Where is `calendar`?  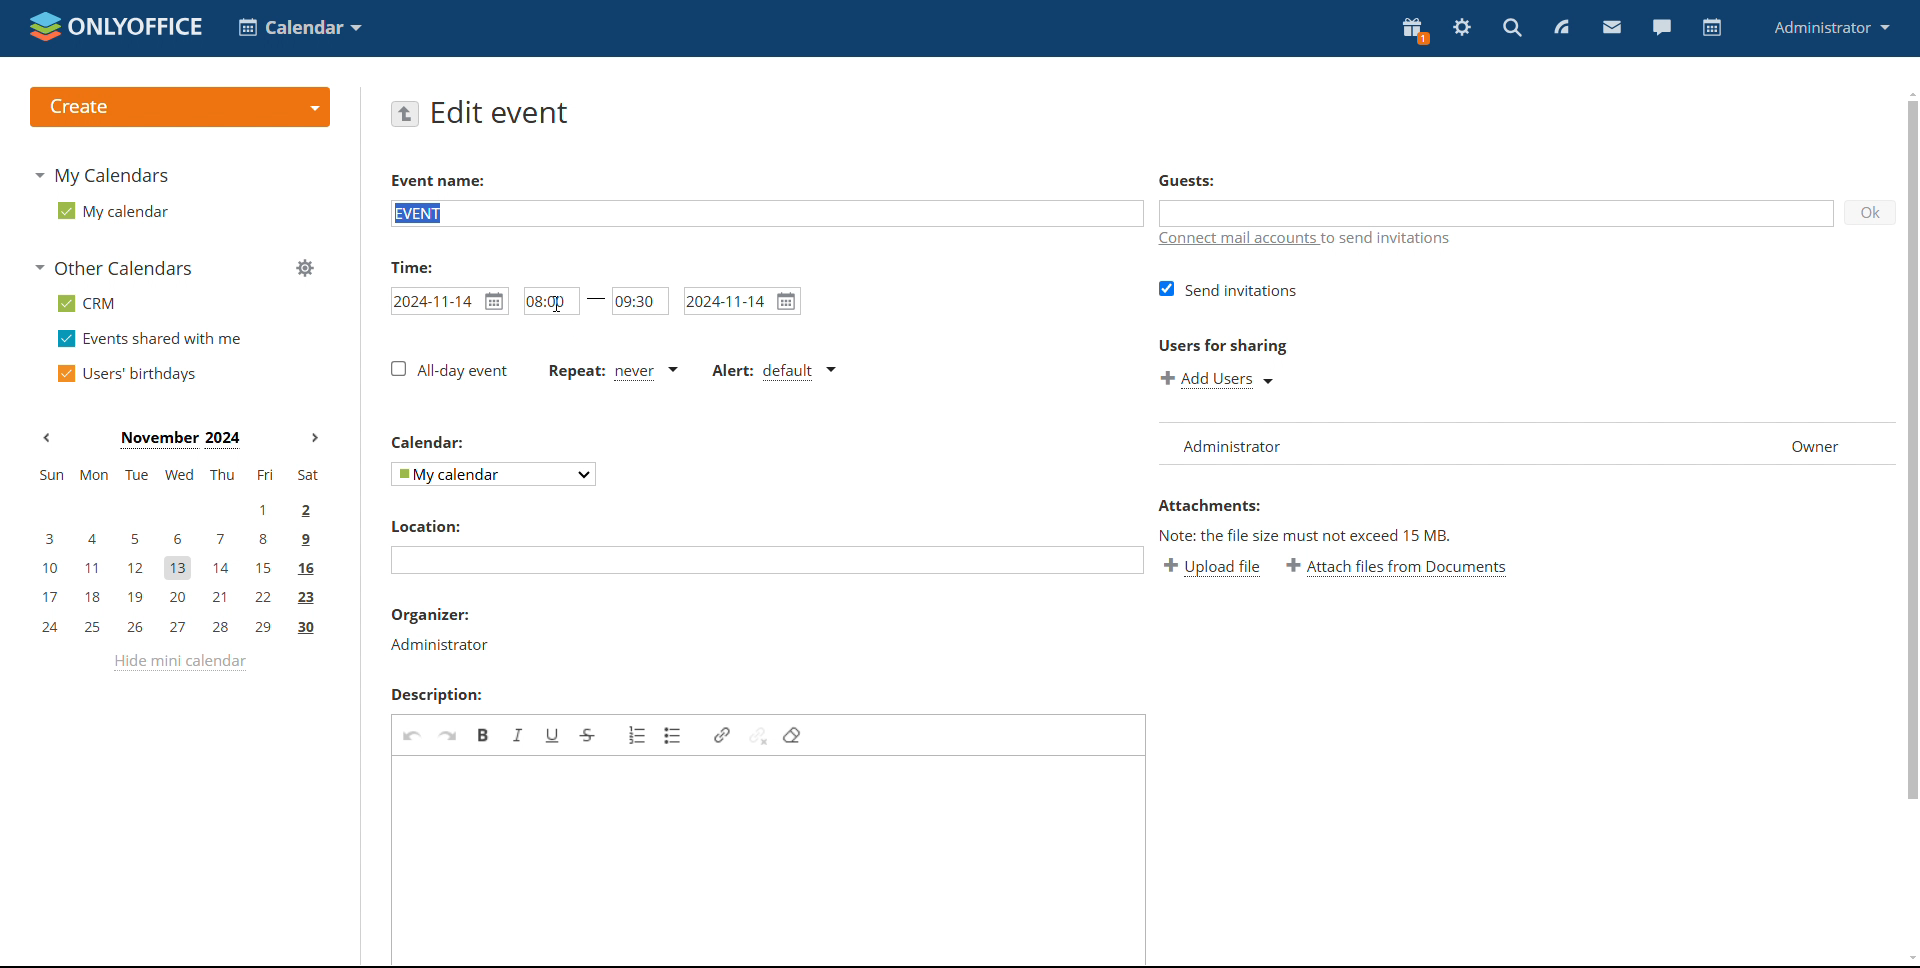
calendar is located at coordinates (1710, 28).